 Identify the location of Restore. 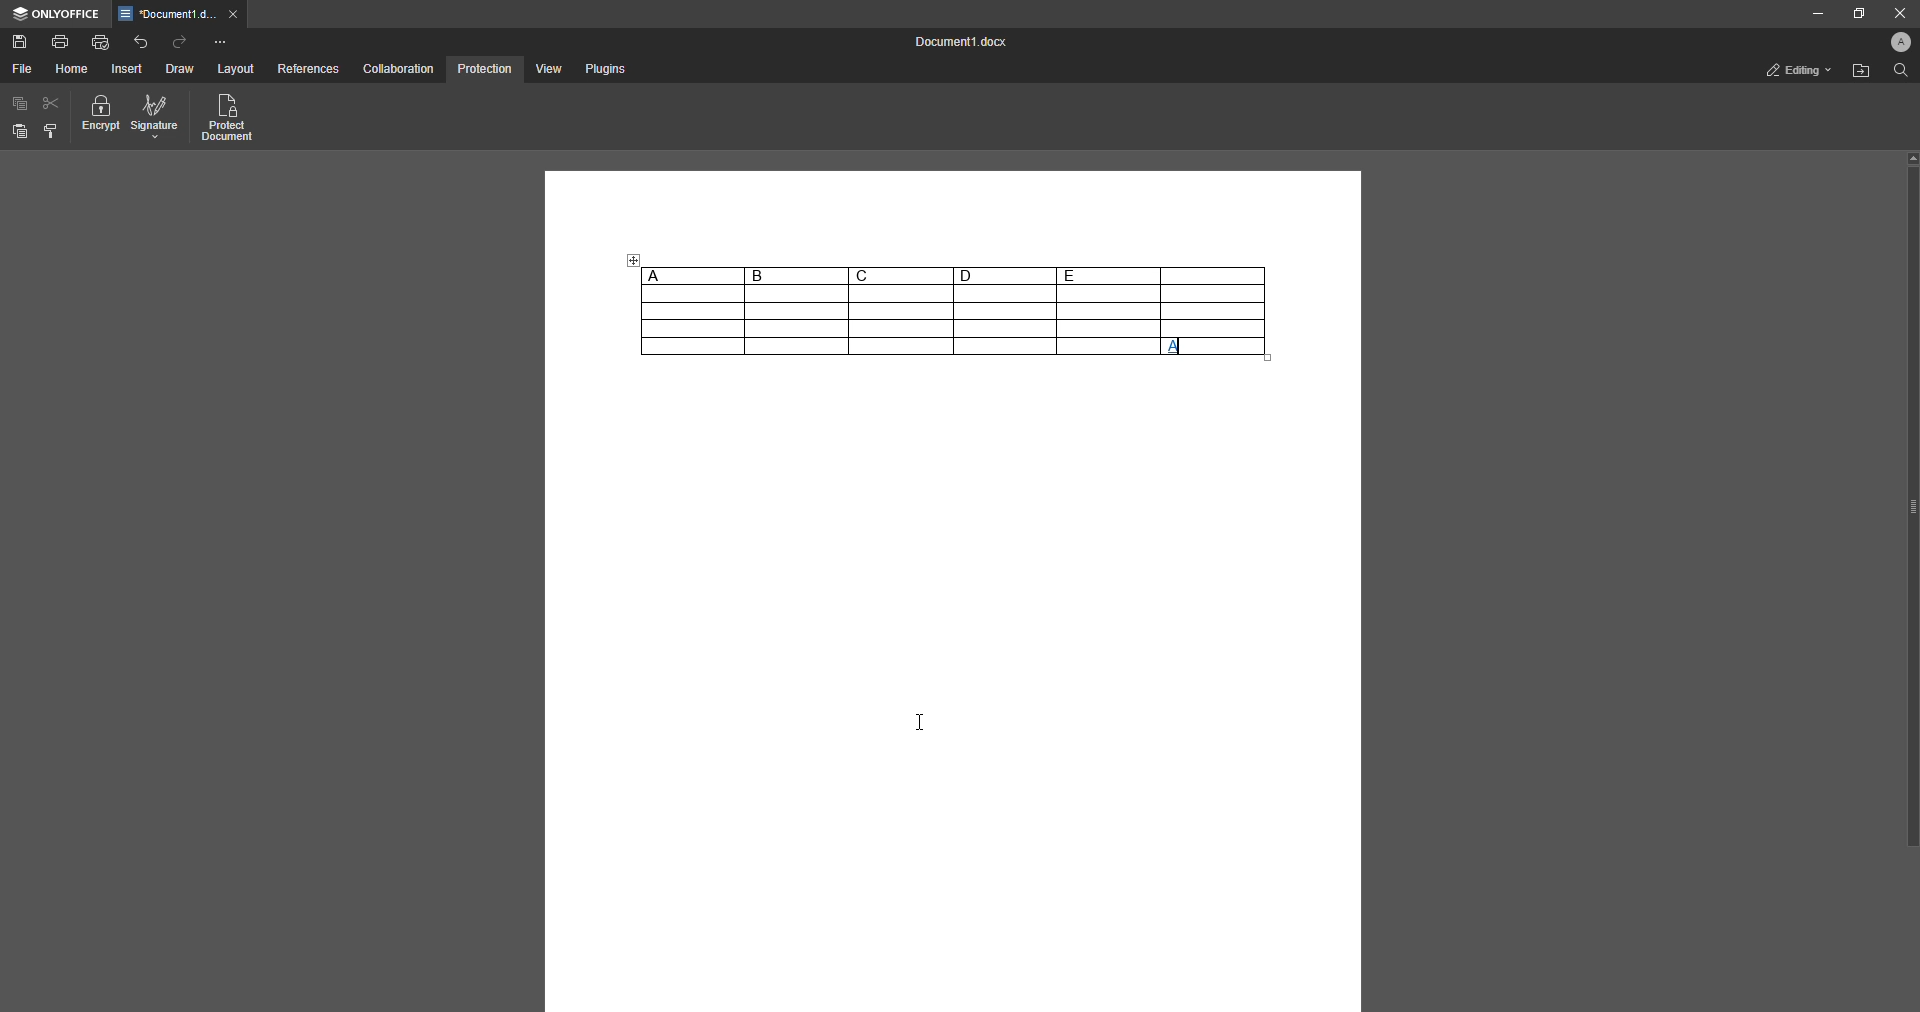
(1854, 13).